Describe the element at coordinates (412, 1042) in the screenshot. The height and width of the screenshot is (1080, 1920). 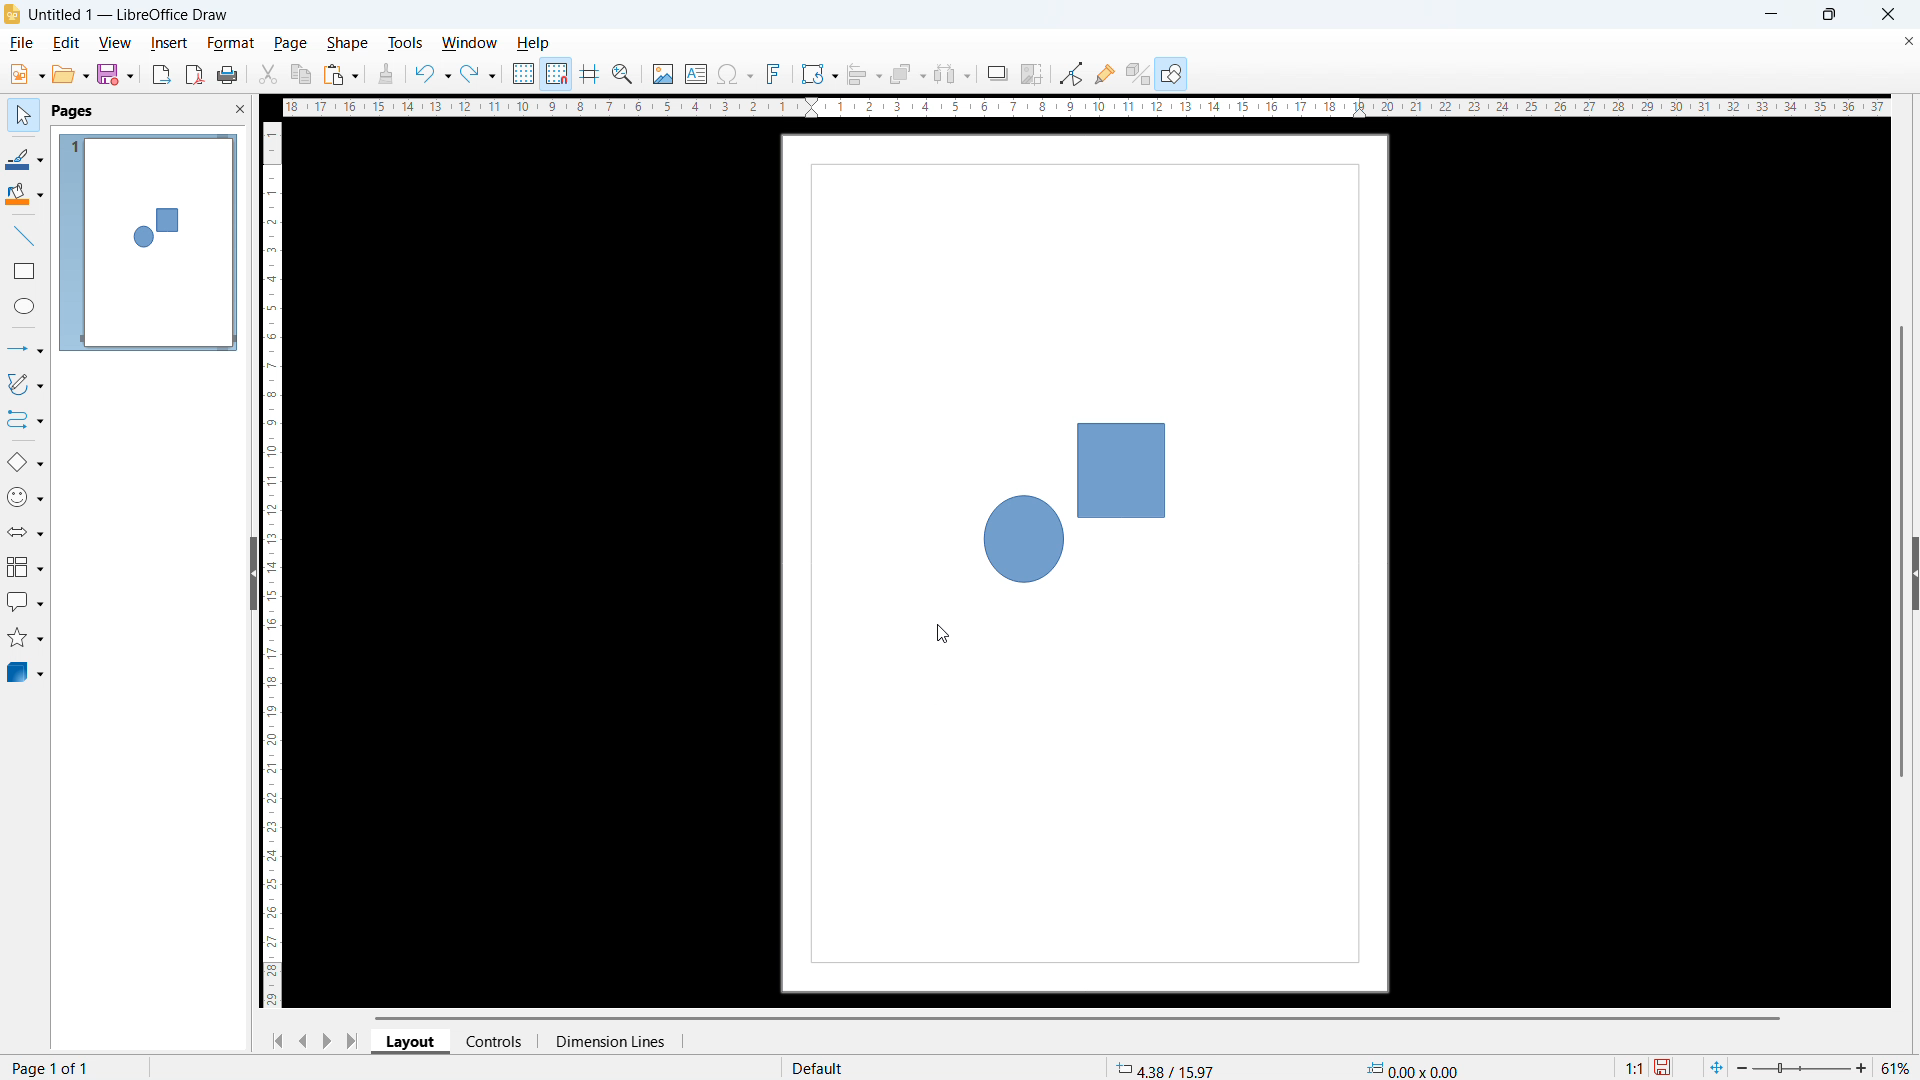
I see `layout` at that location.